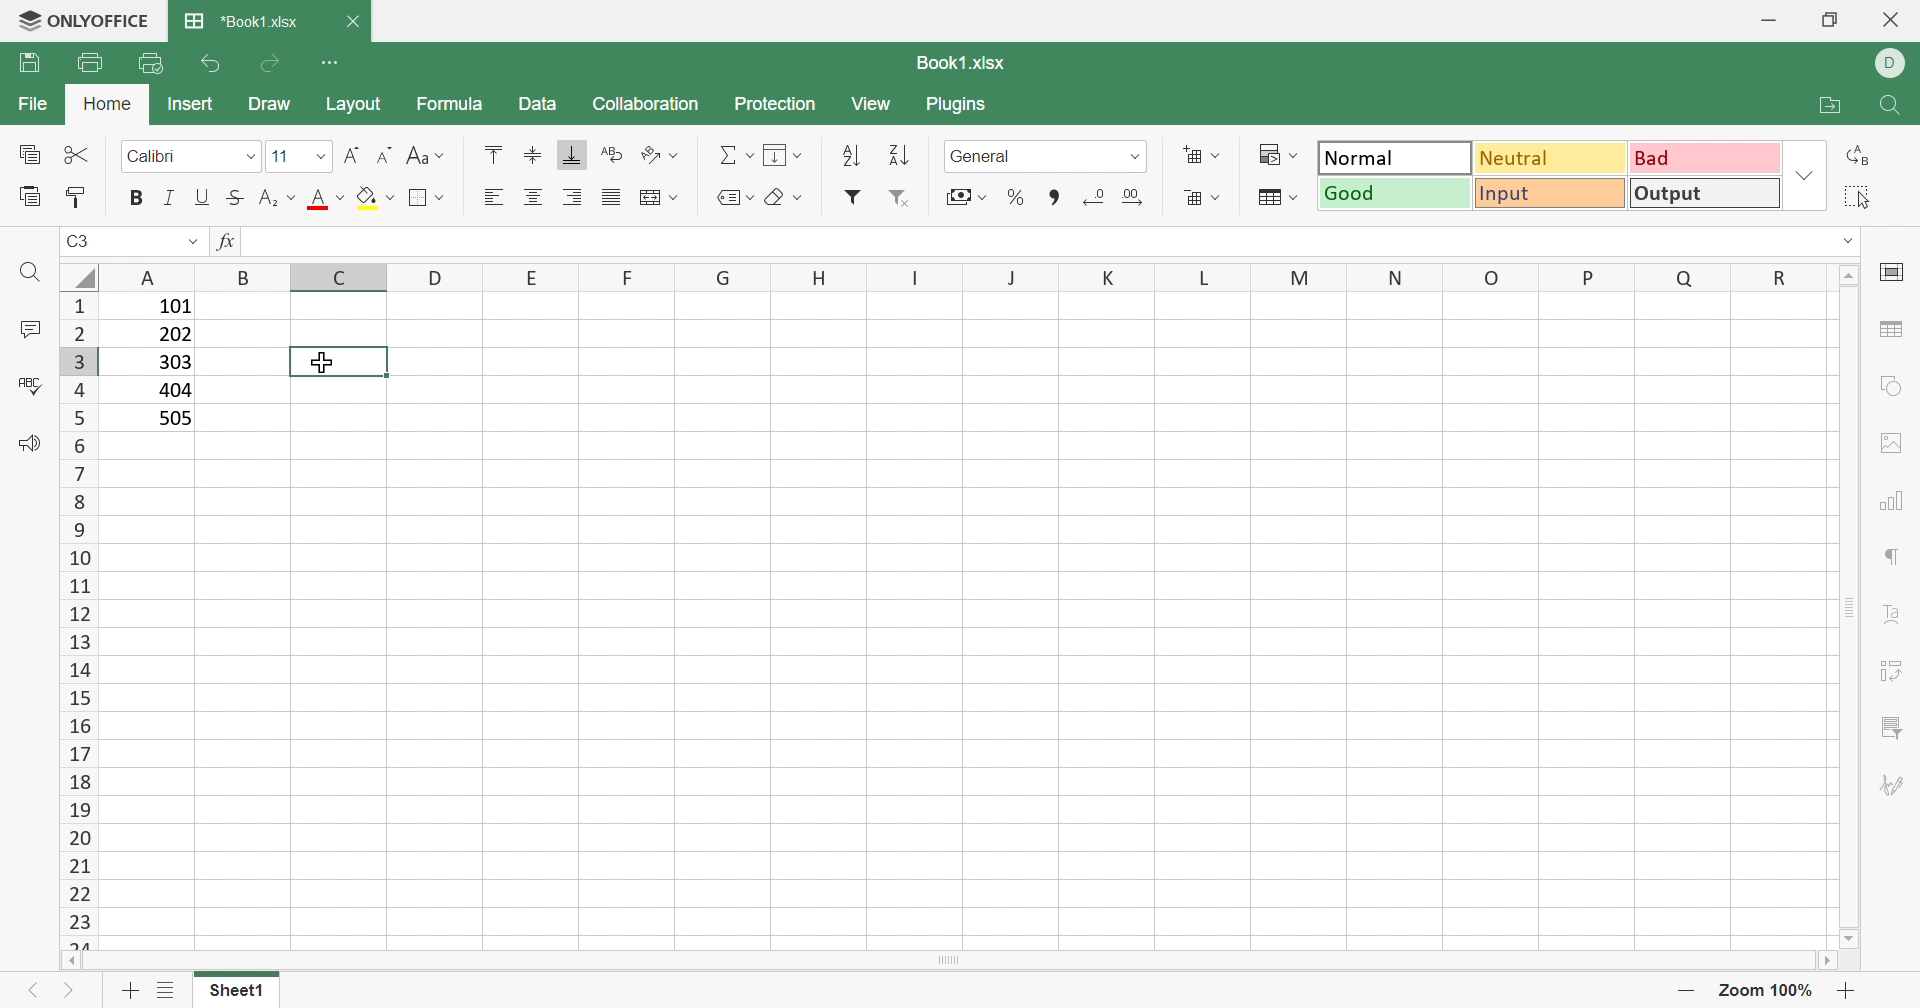  What do you see at coordinates (735, 150) in the screenshot?
I see `Summation` at bounding box center [735, 150].